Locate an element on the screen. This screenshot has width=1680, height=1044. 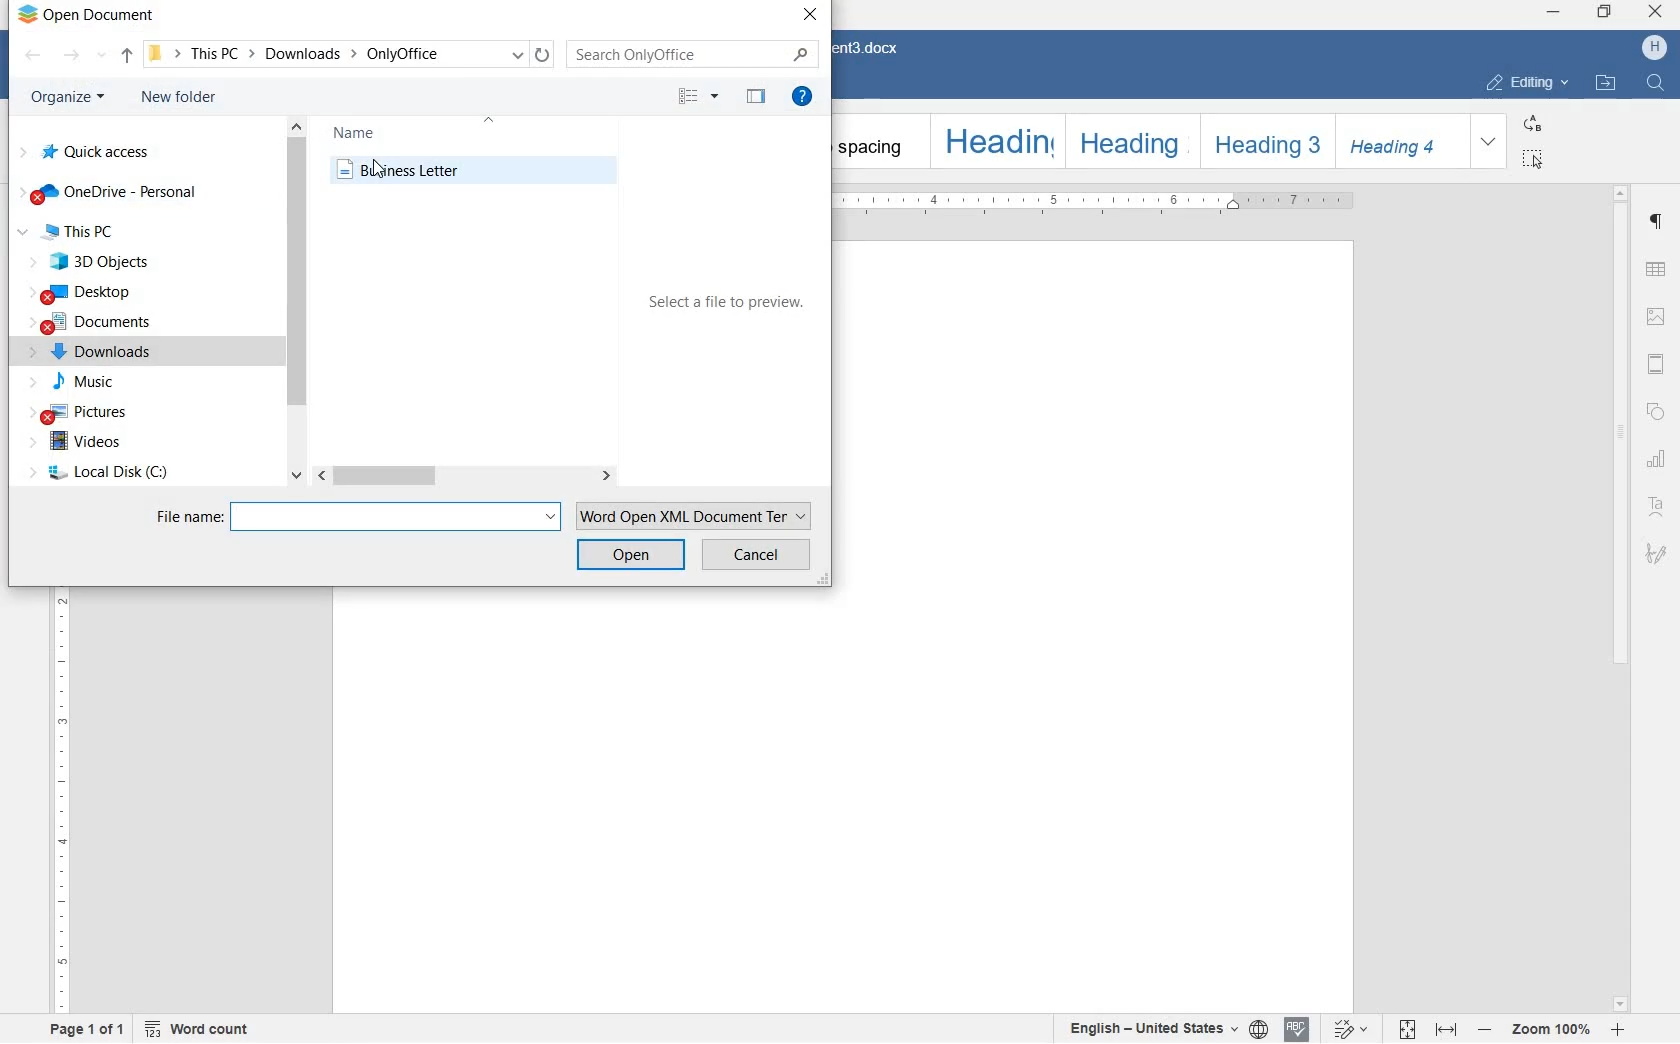
ruler is located at coordinates (68, 807).